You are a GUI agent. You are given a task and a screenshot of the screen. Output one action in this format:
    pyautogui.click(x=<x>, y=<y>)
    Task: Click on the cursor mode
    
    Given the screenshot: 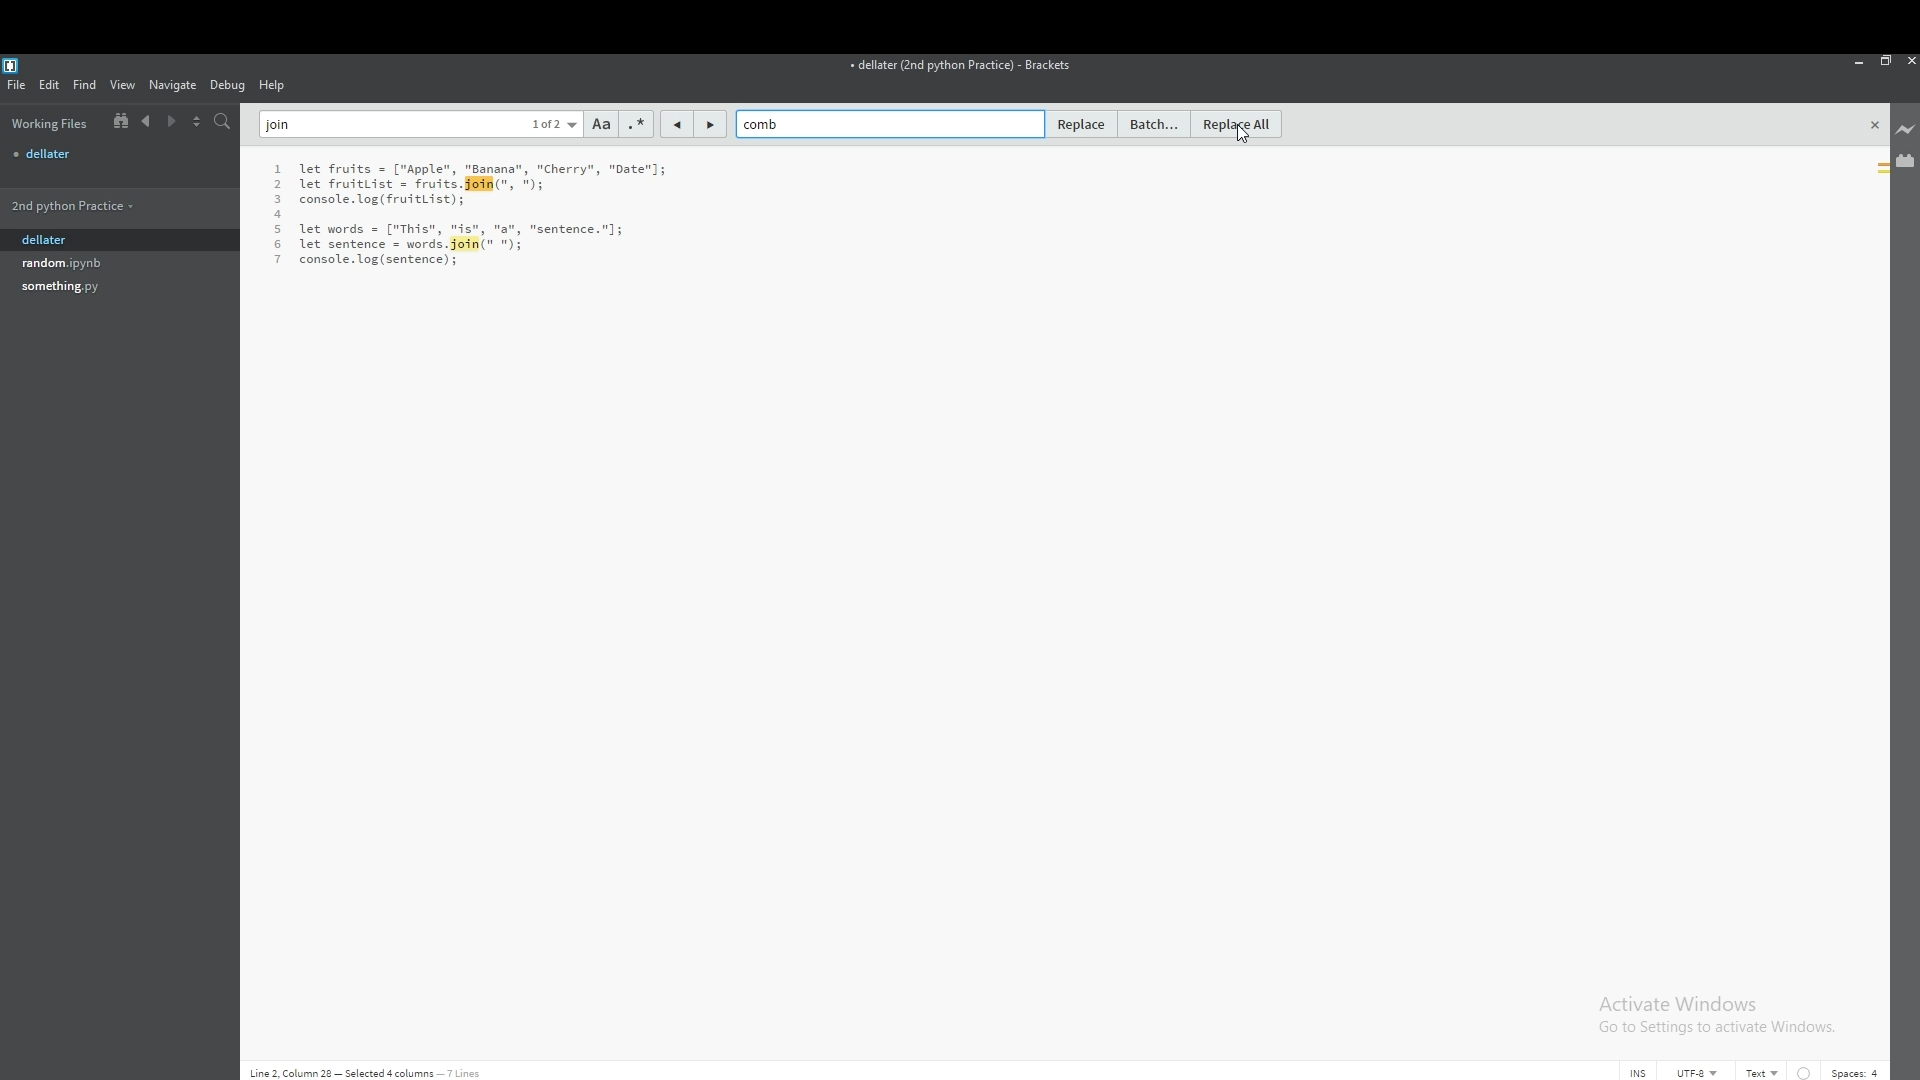 What is the action you would take?
    pyautogui.click(x=1638, y=1072)
    